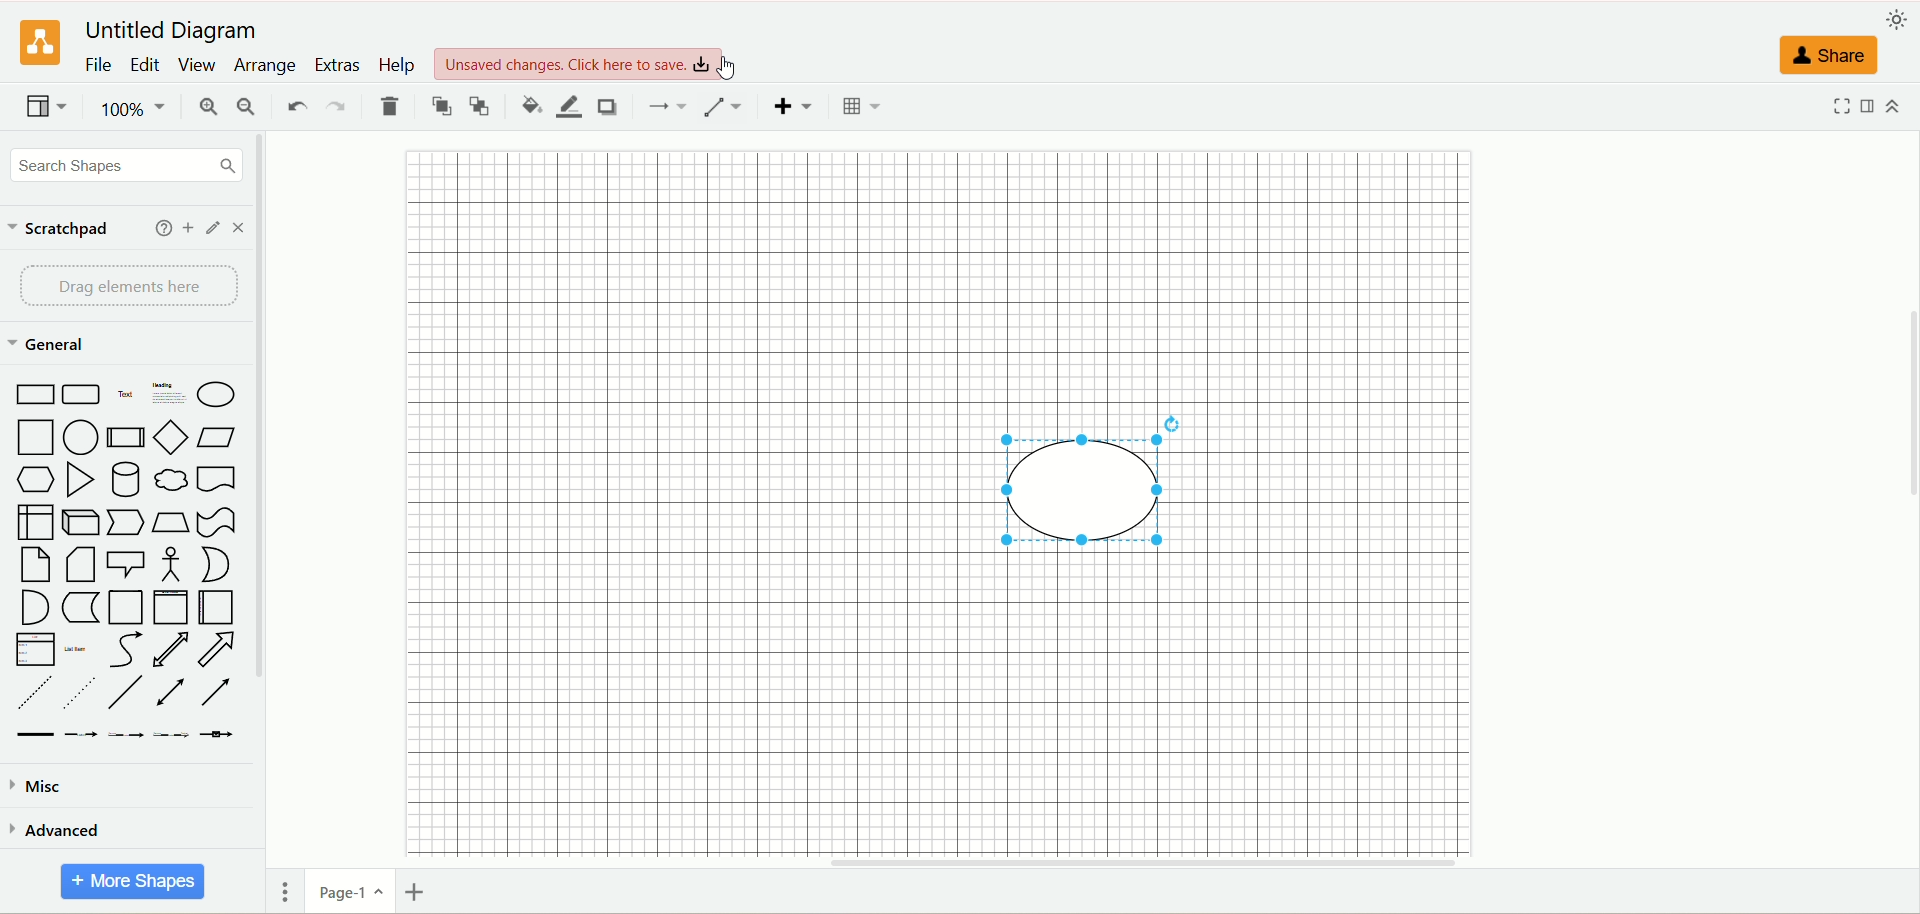 Image resolution: width=1920 pixels, height=914 pixels. What do you see at coordinates (173, 27) in the screenshot?
I see `Untitled Diagram` at bounding box center [173, 27].